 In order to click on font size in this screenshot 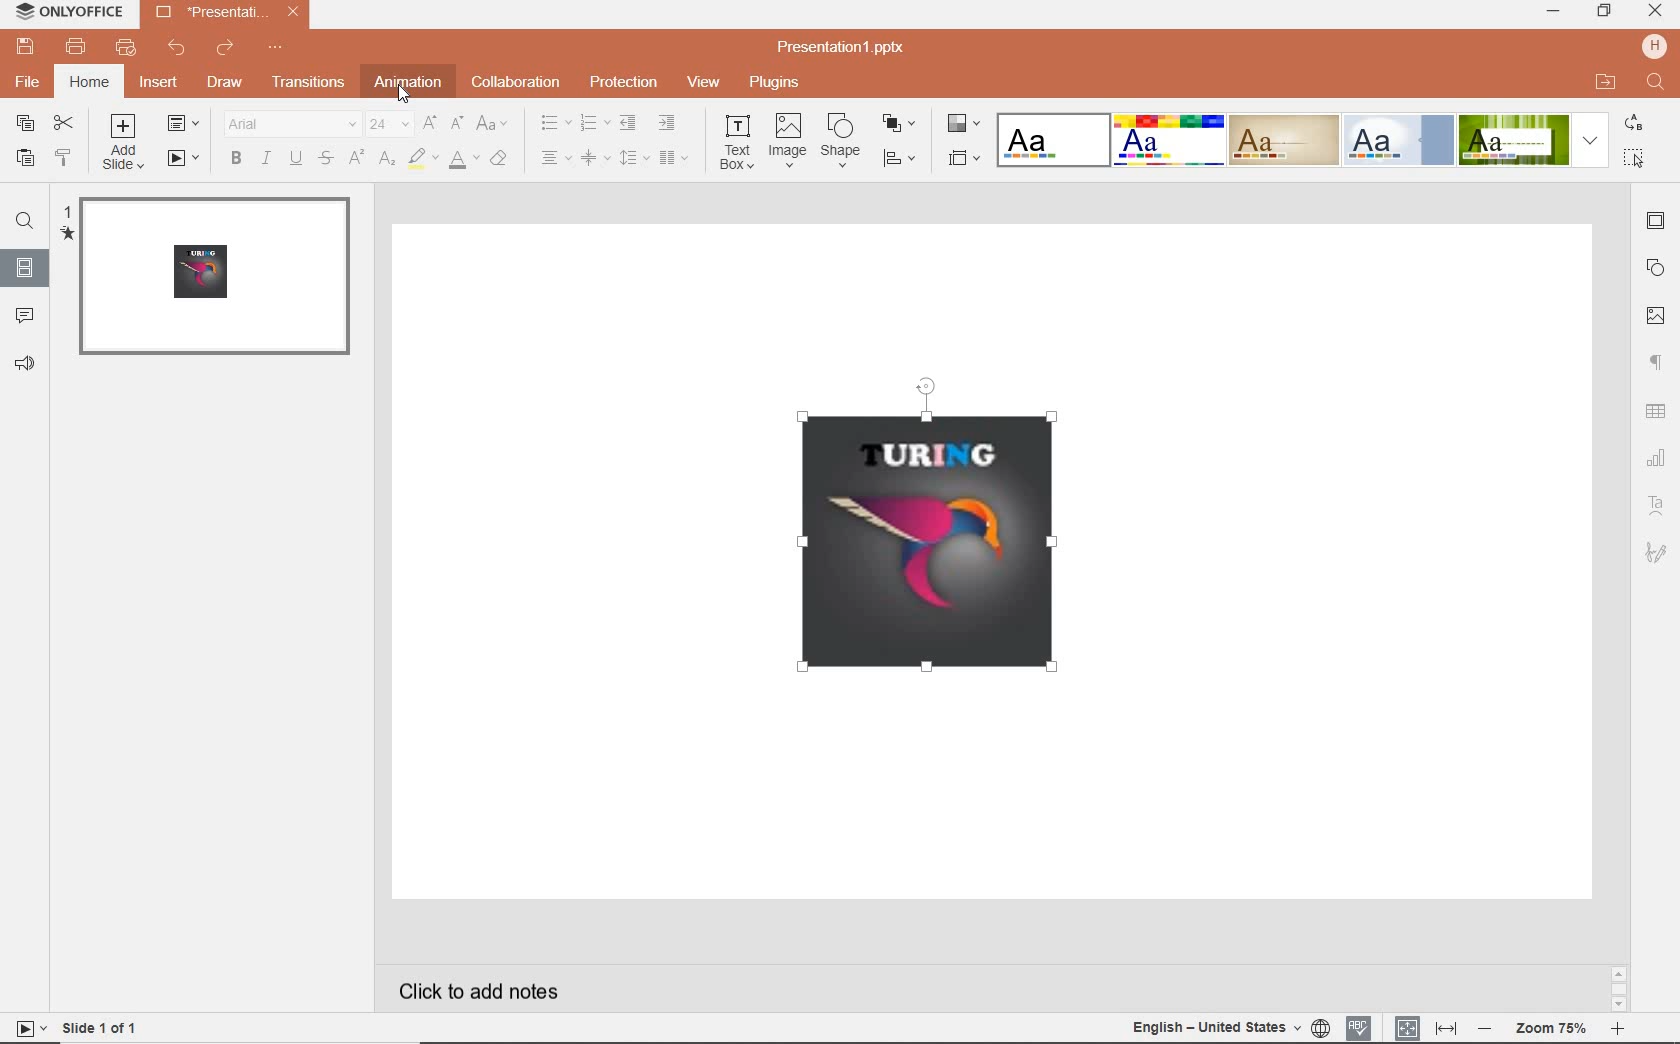, I will do `click(387, 124)`.